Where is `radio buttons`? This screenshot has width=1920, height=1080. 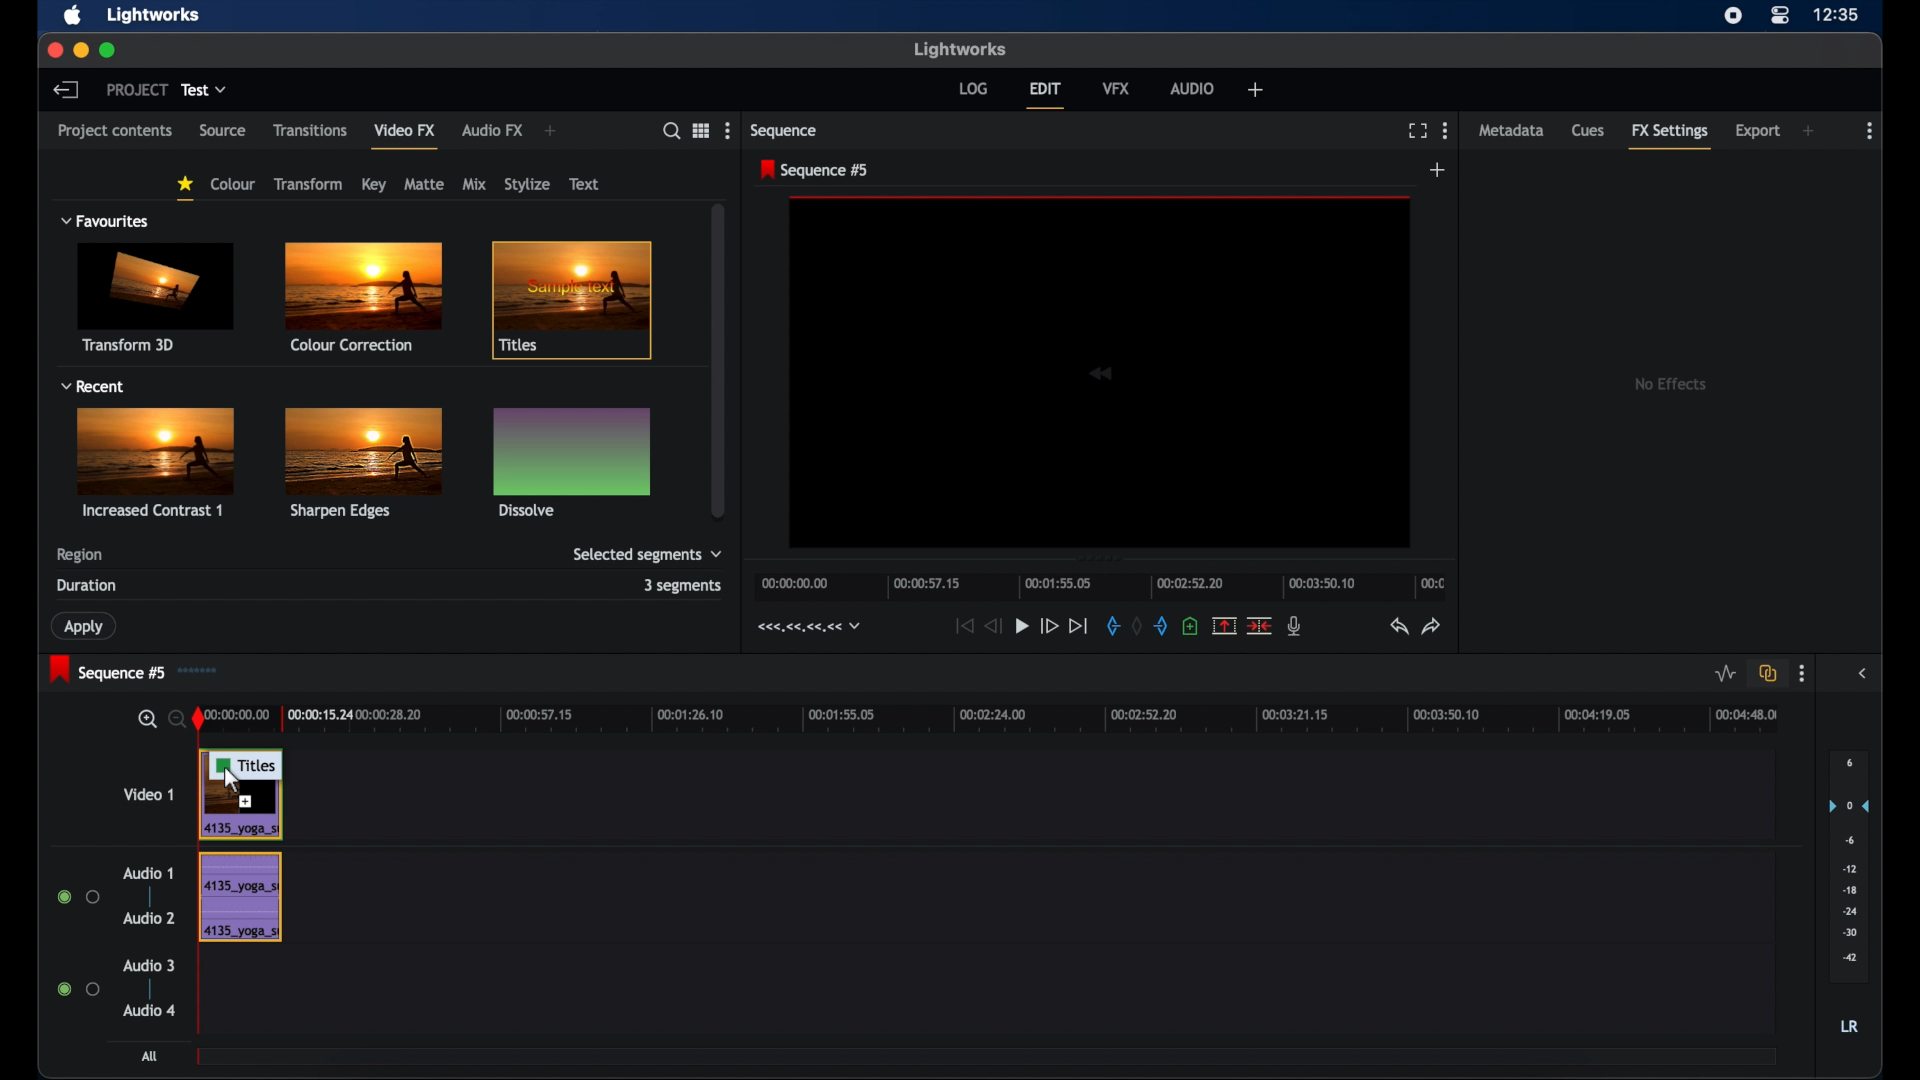
radio buttons is located at coordinates (79, 897).